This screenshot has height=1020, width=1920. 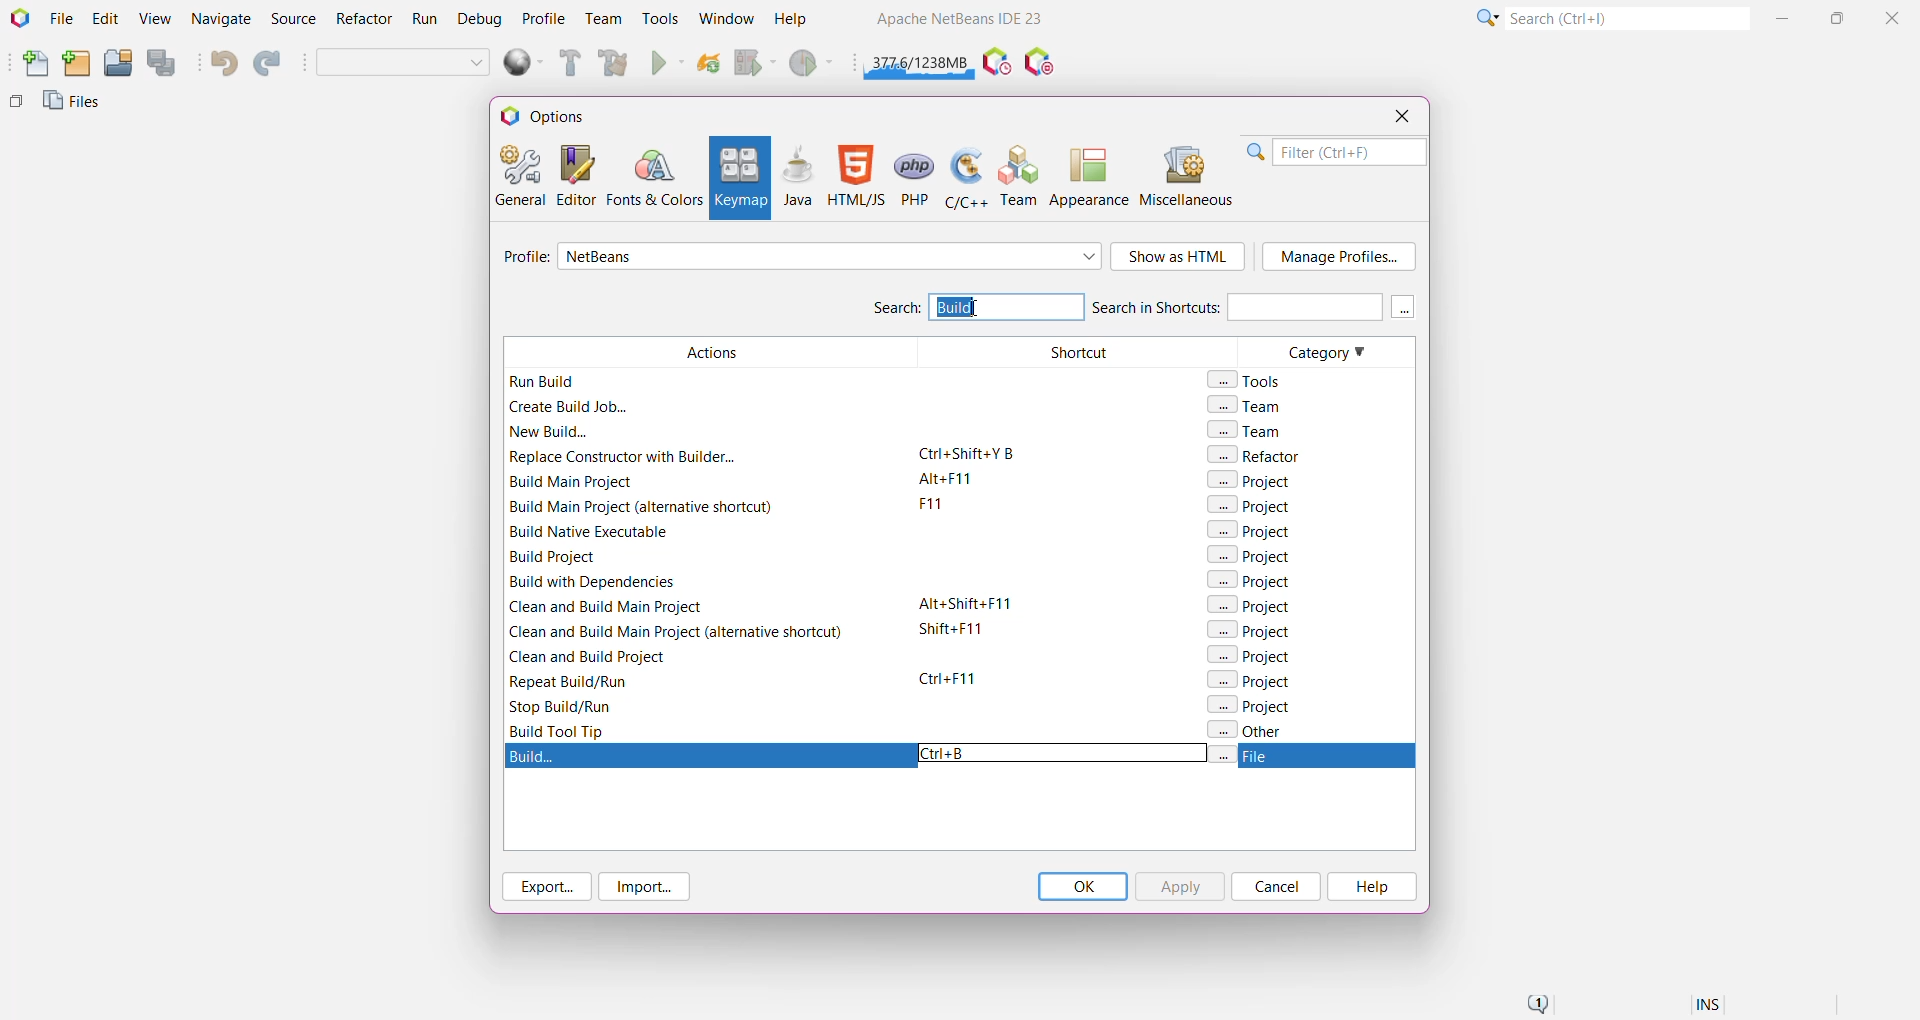 I want to click on Search, so click(x=1626, y=17).